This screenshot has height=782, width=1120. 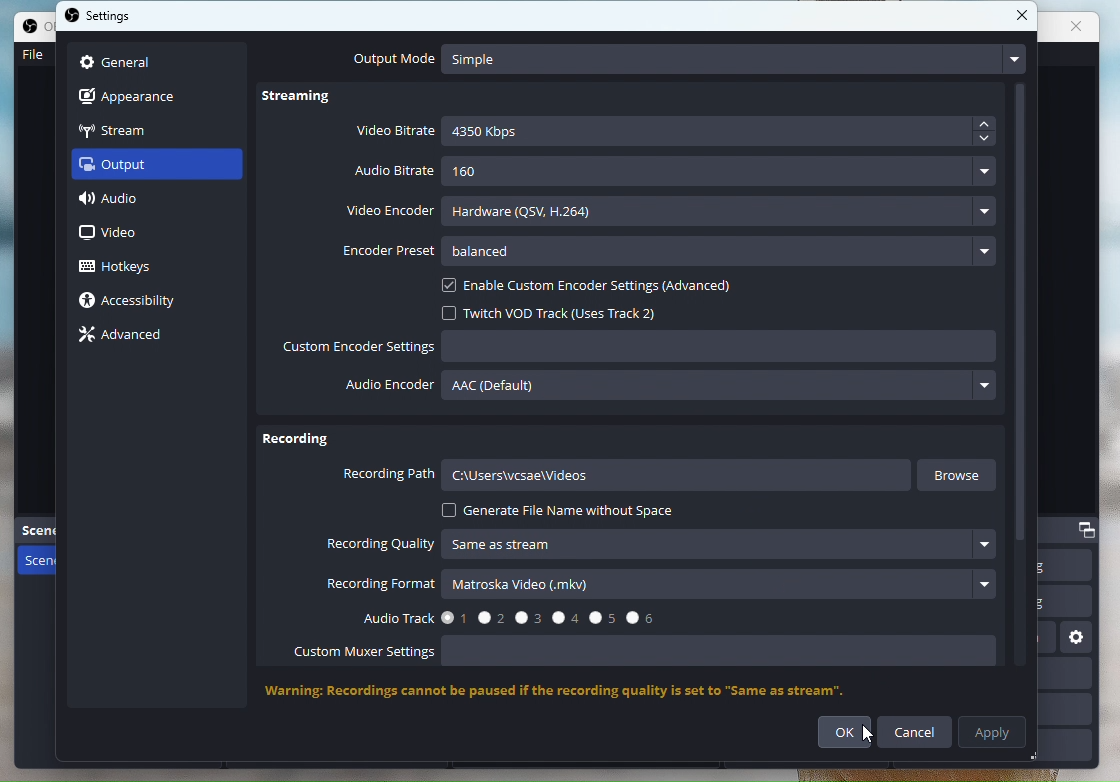 What do you see at coordinates (666, 545) in the screenshot?
I see `Recording quality` at bounding box center [666, 545].